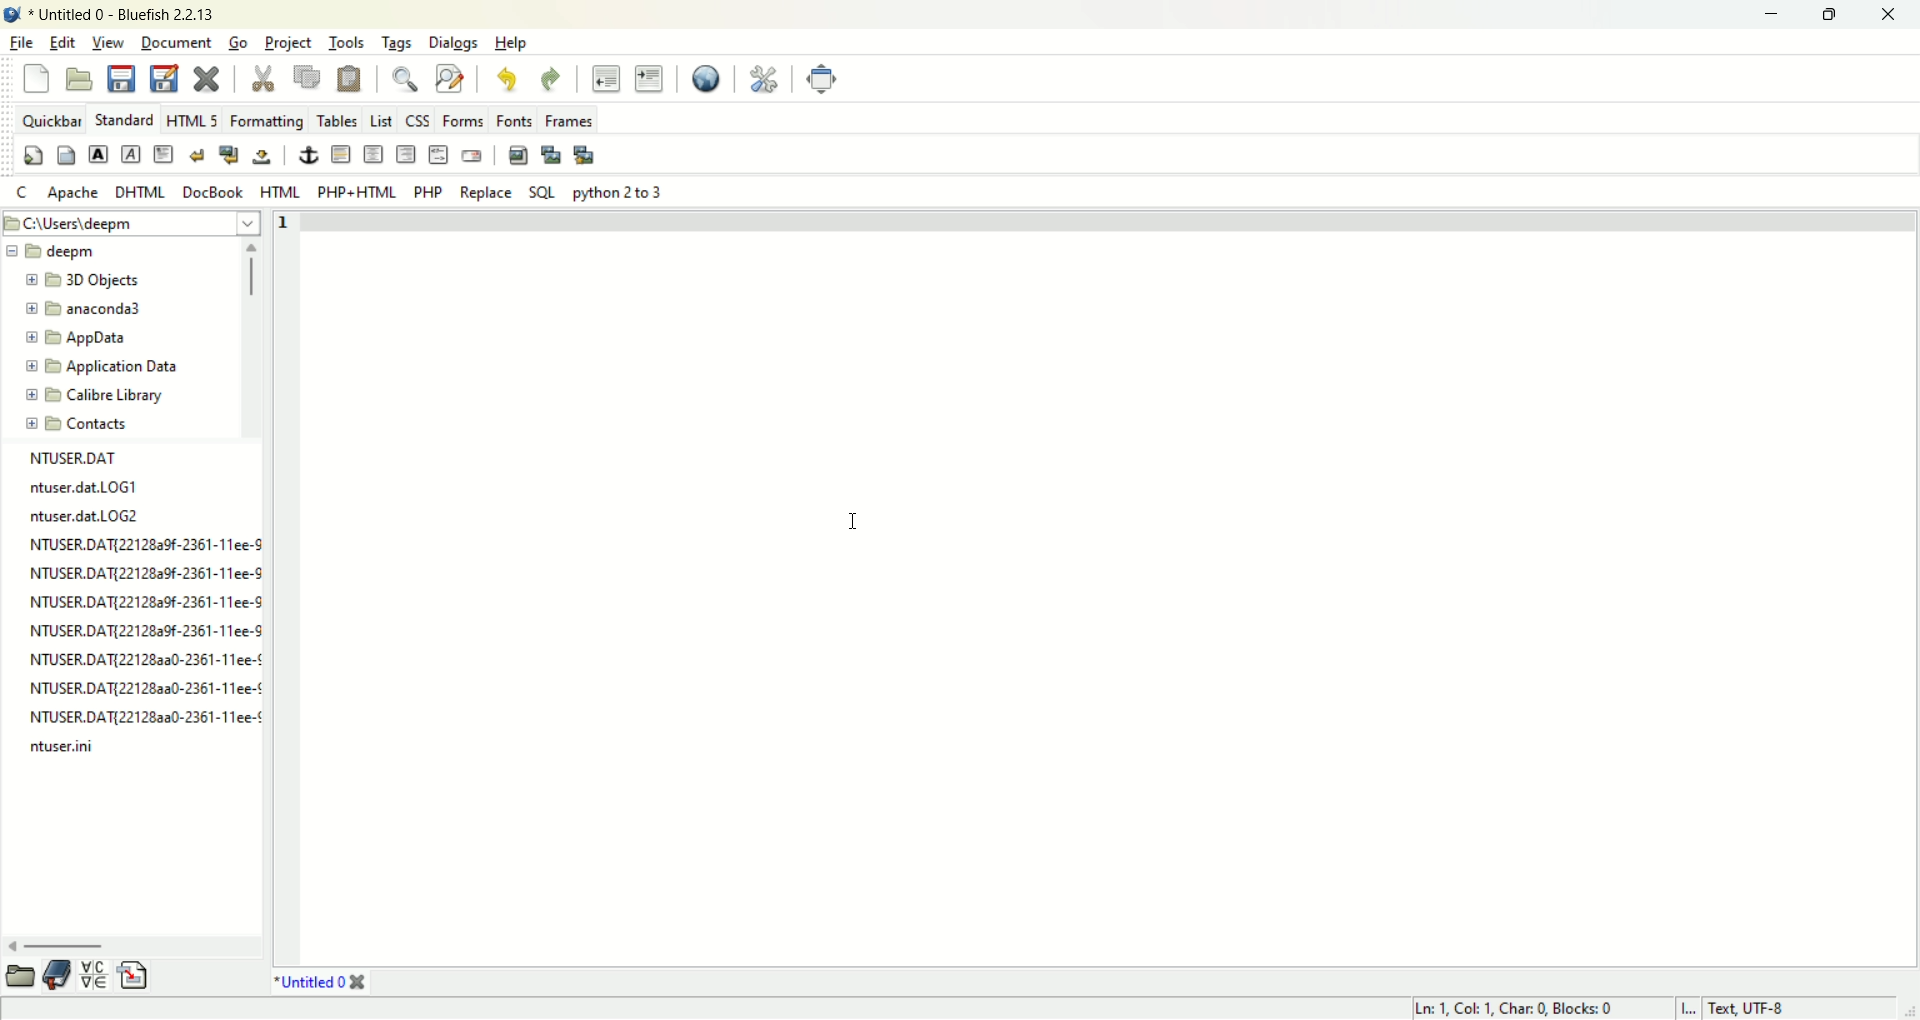 The width and height of the screenshot is (1920, 1020). Describe the element at coordinates (490, 192) in the screenshot. I see `Replace` at that location.